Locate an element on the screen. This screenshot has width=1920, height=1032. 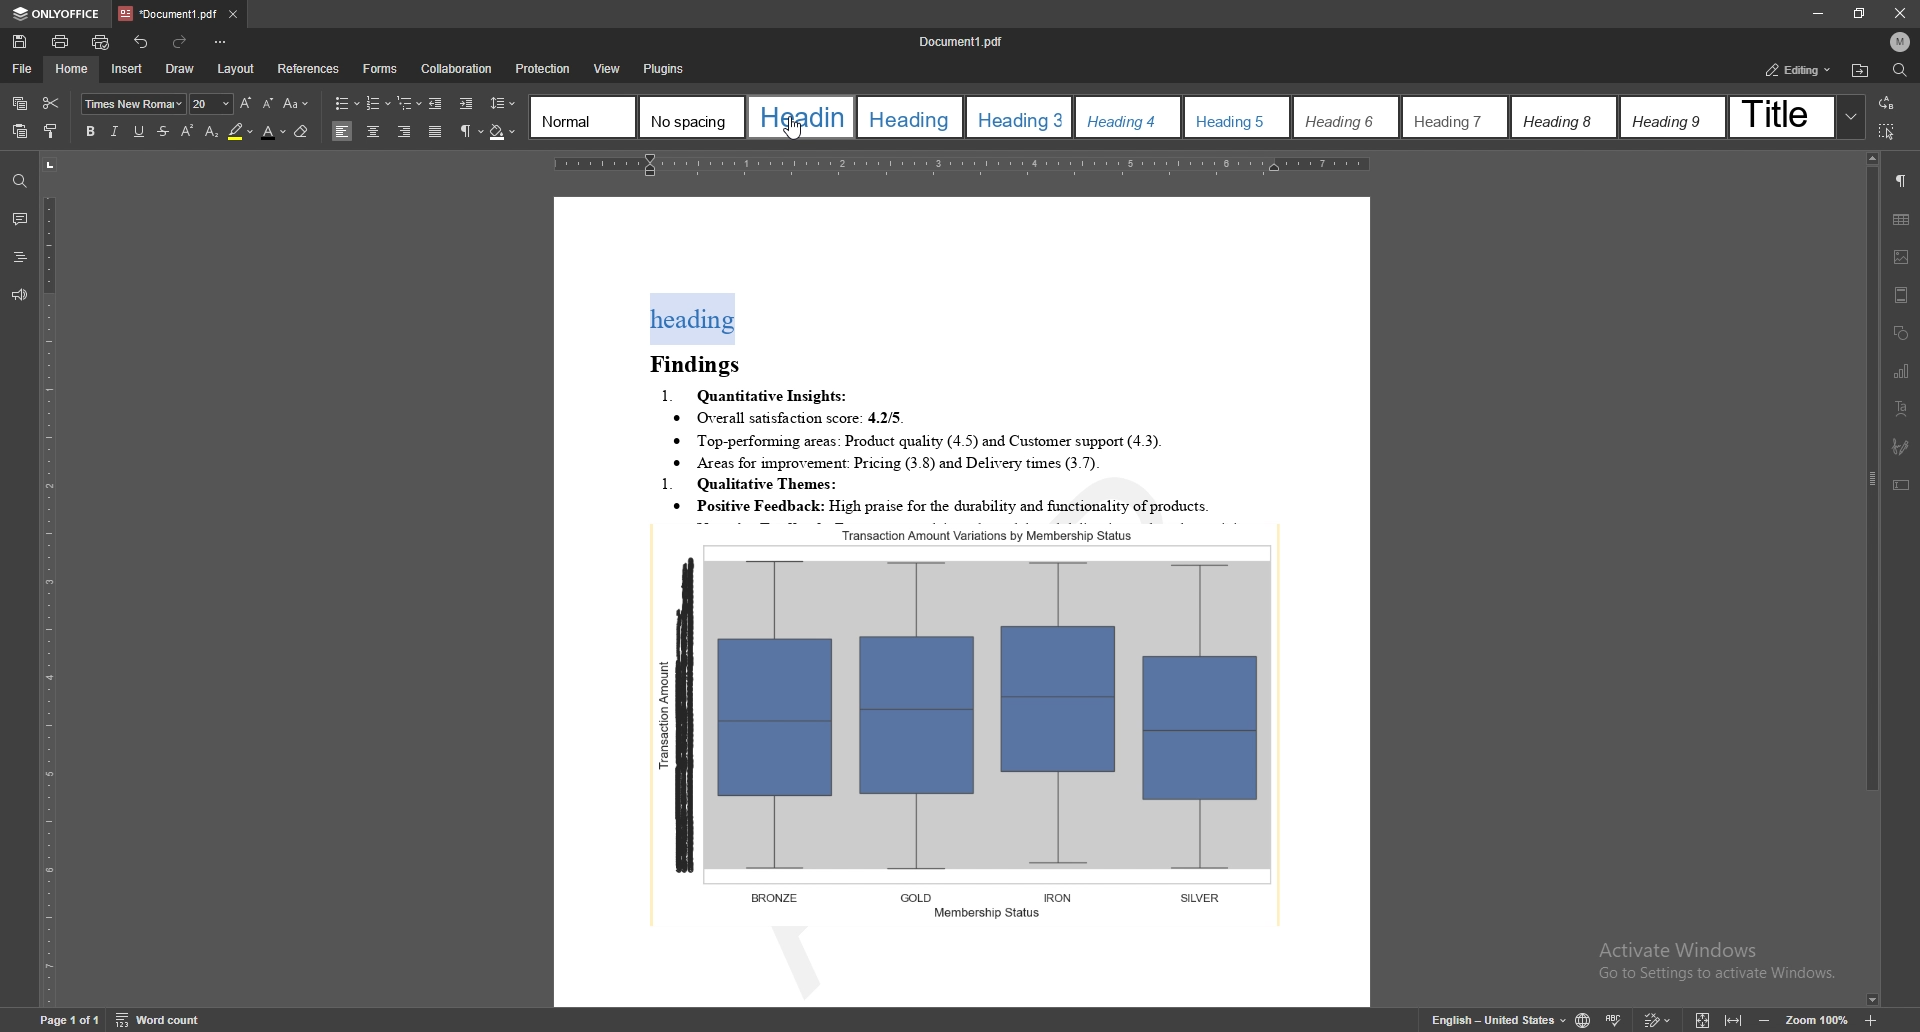
expand is located at coordinates (1850, 116).